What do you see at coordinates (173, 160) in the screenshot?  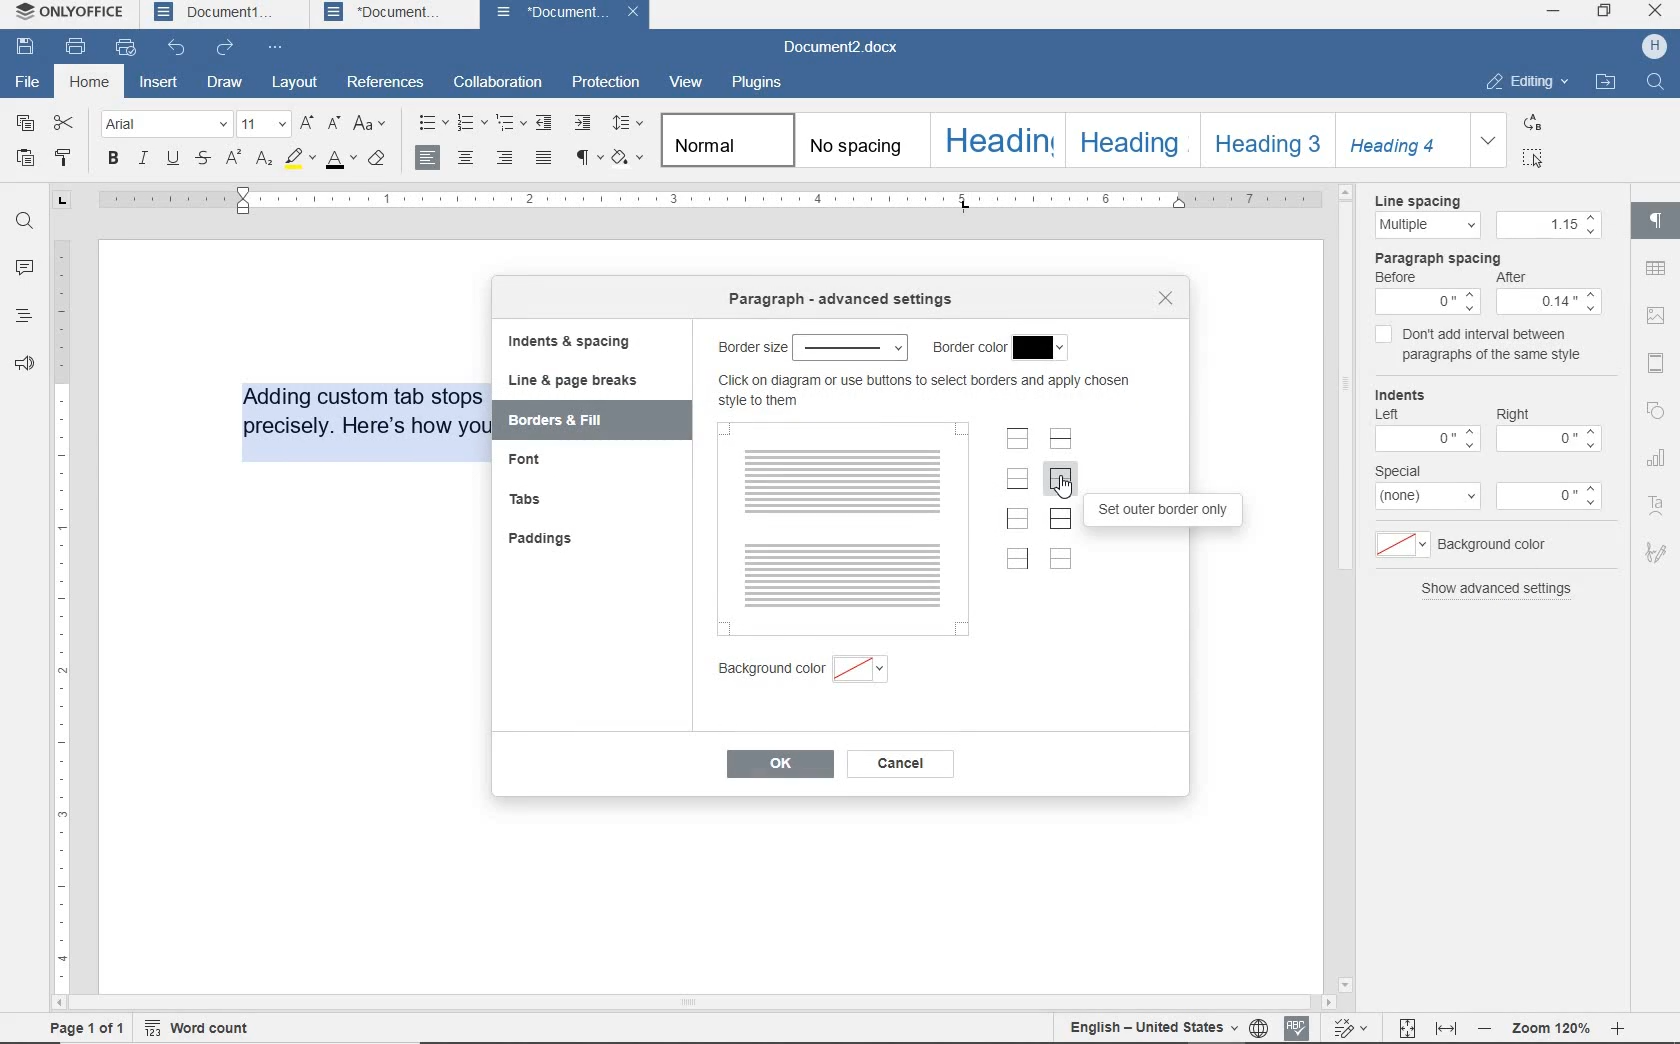 I see `underline` at bounding box center [173, 160].